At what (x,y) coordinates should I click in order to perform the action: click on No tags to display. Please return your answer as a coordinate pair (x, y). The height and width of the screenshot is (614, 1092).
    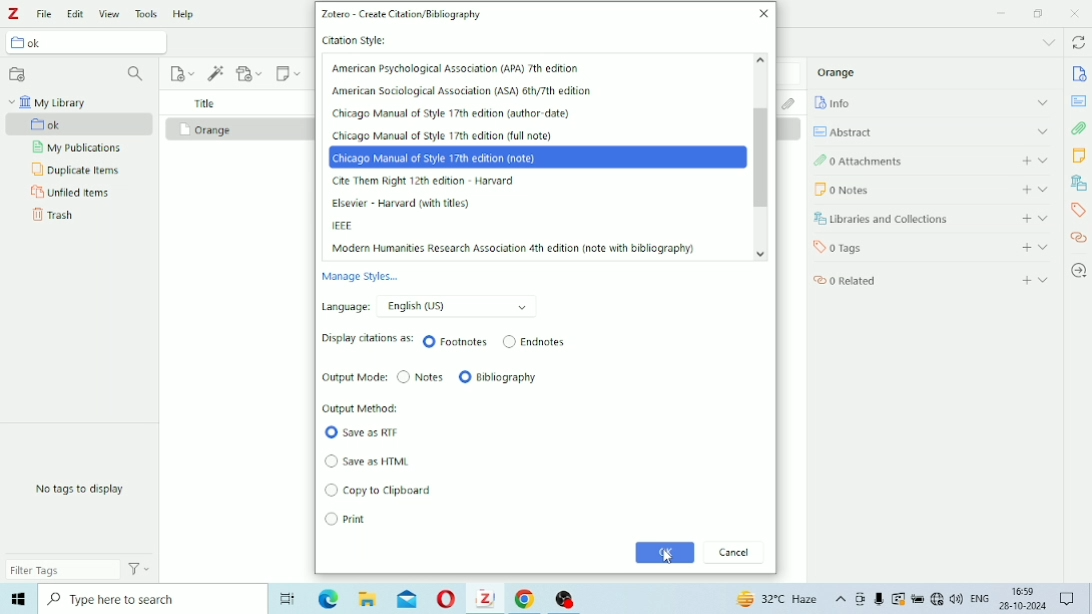
    Looking at the image, I should click on (80, 489).